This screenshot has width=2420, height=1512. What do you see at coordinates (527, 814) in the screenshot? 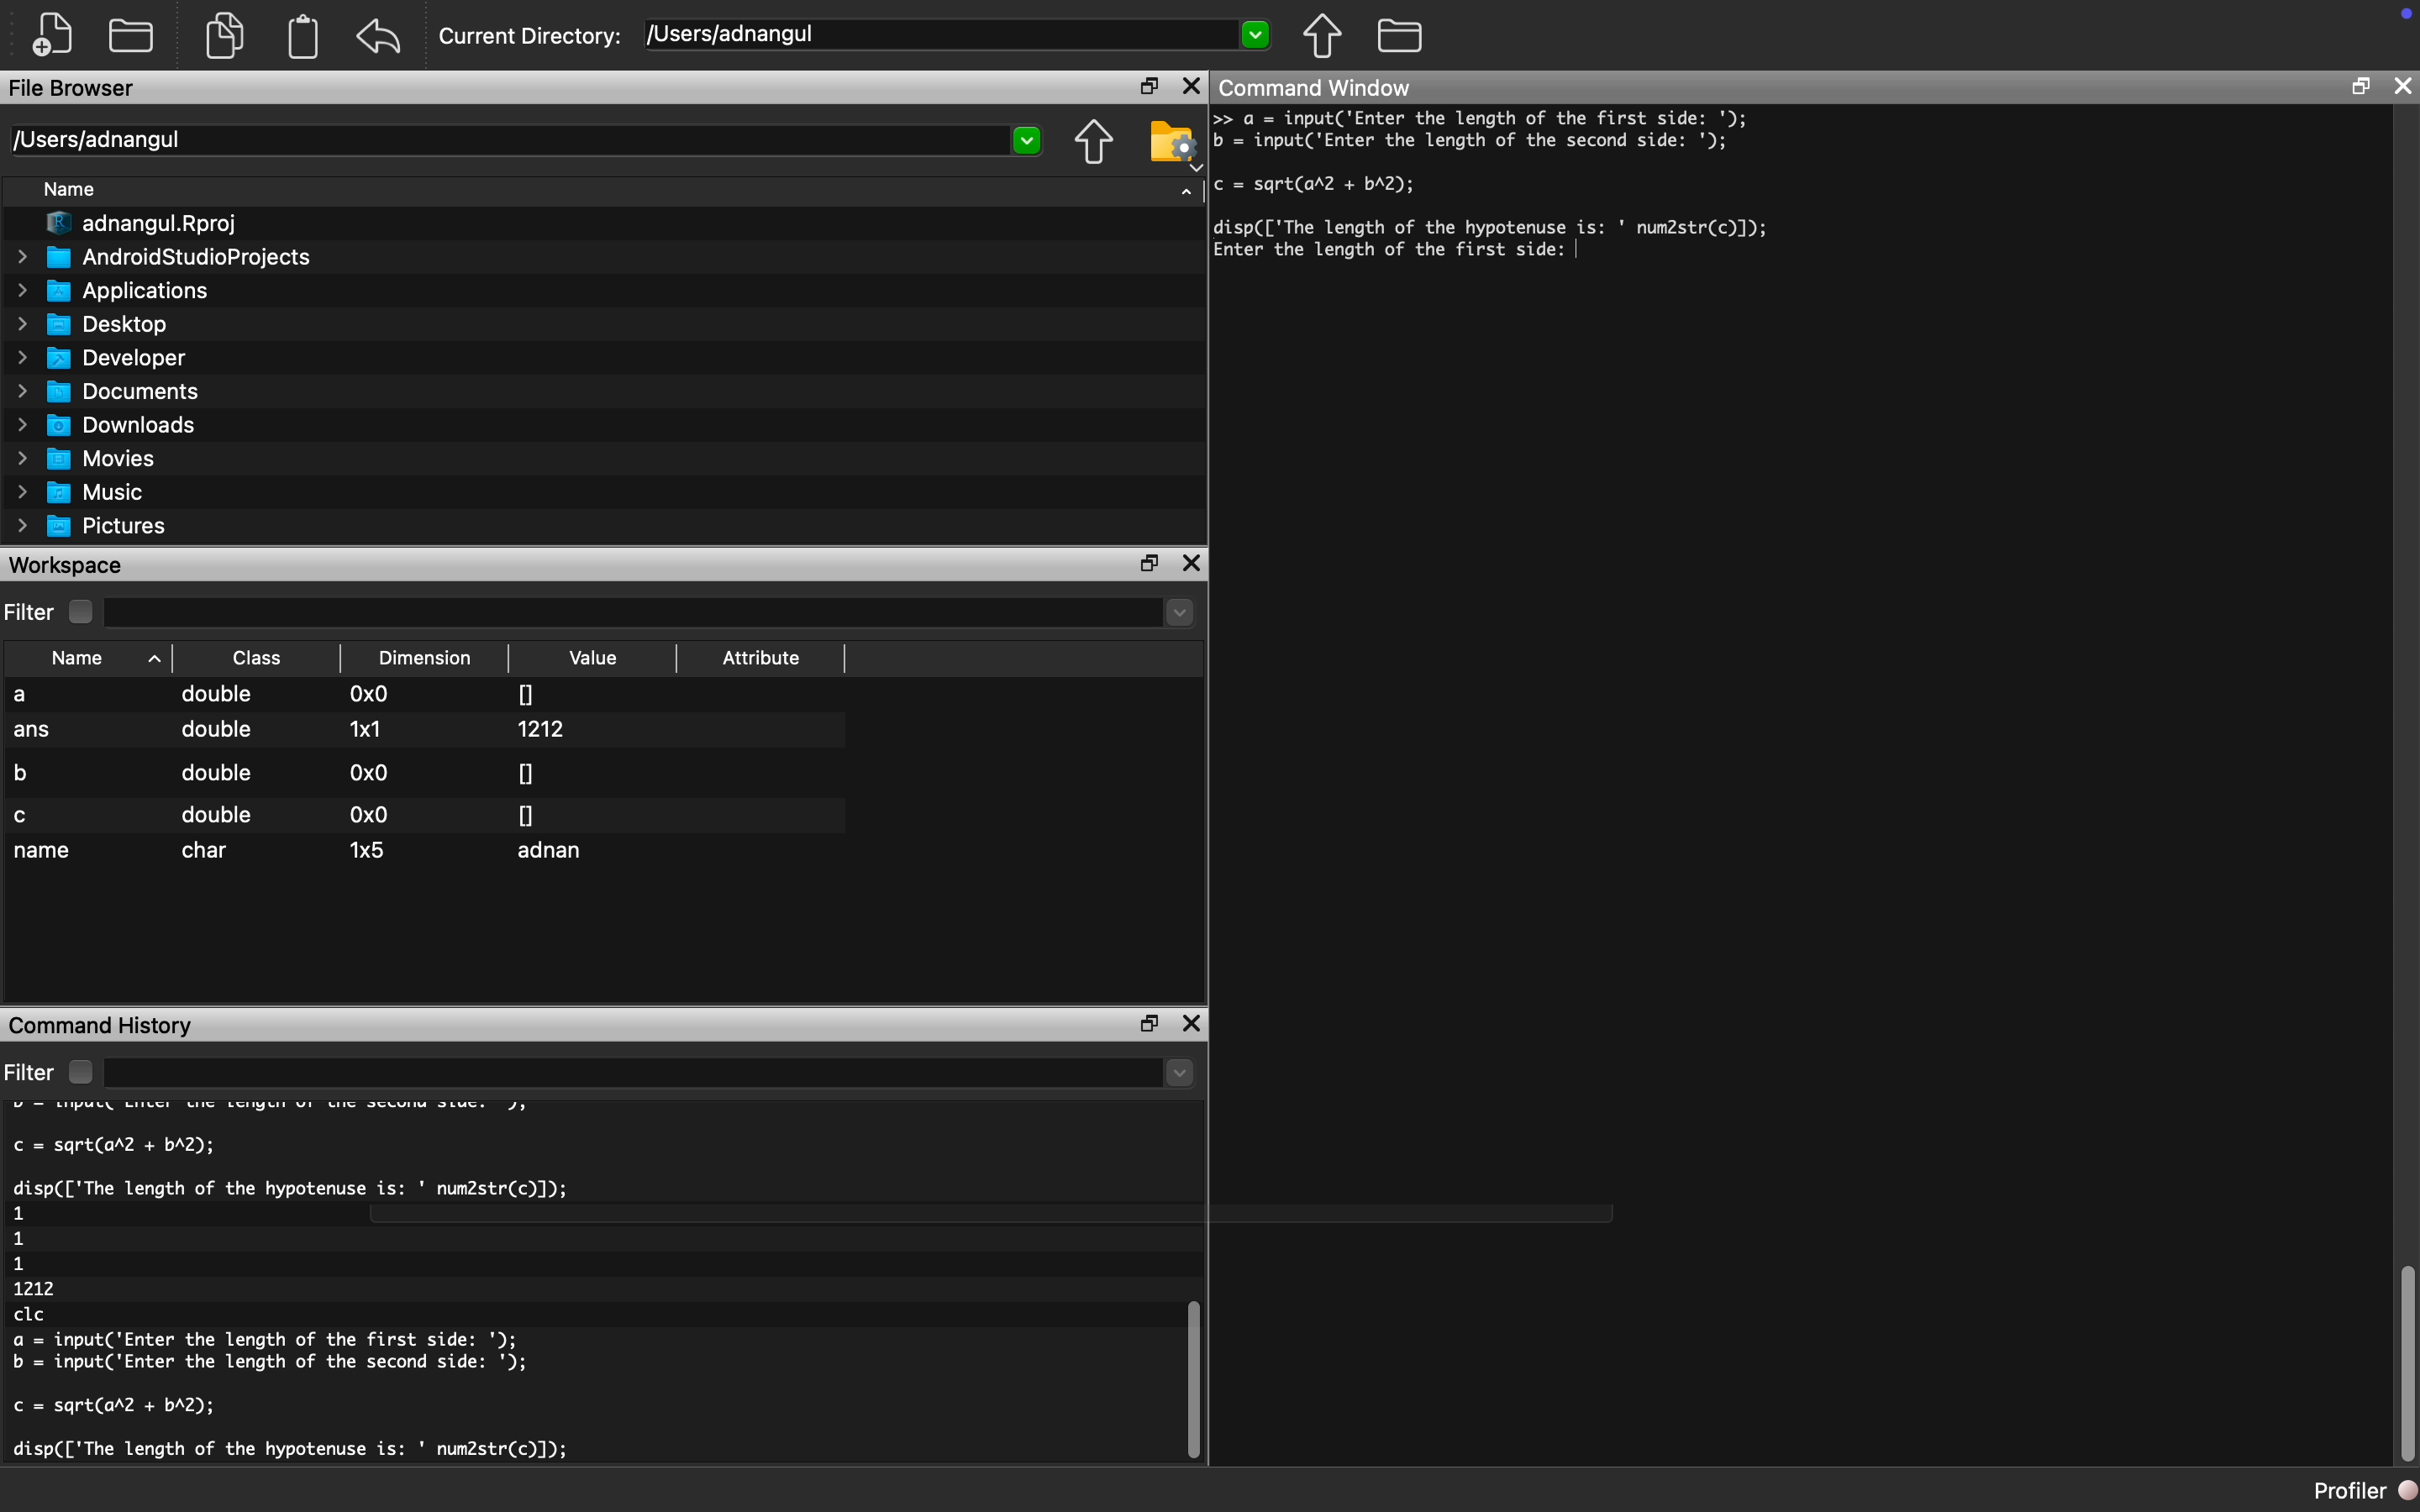
I see `0` at bounding box center [527, 814].